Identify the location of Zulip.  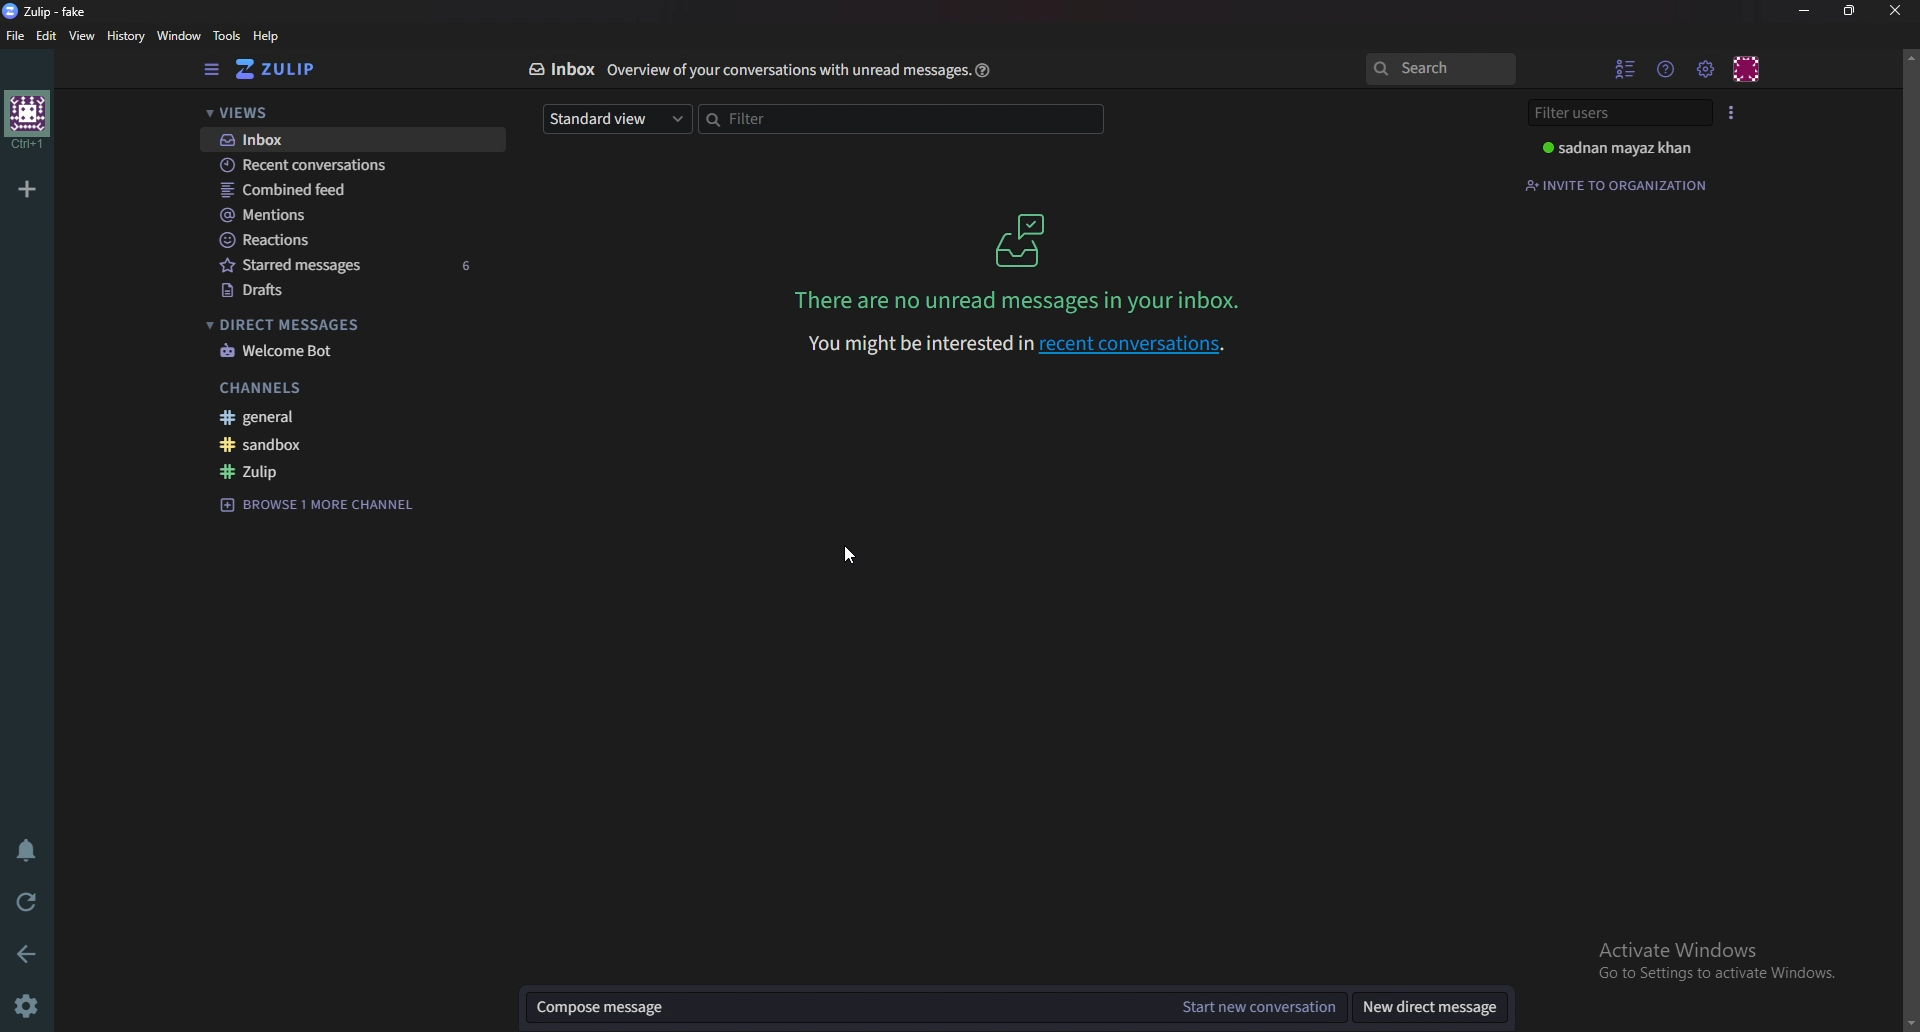
(353, 469).